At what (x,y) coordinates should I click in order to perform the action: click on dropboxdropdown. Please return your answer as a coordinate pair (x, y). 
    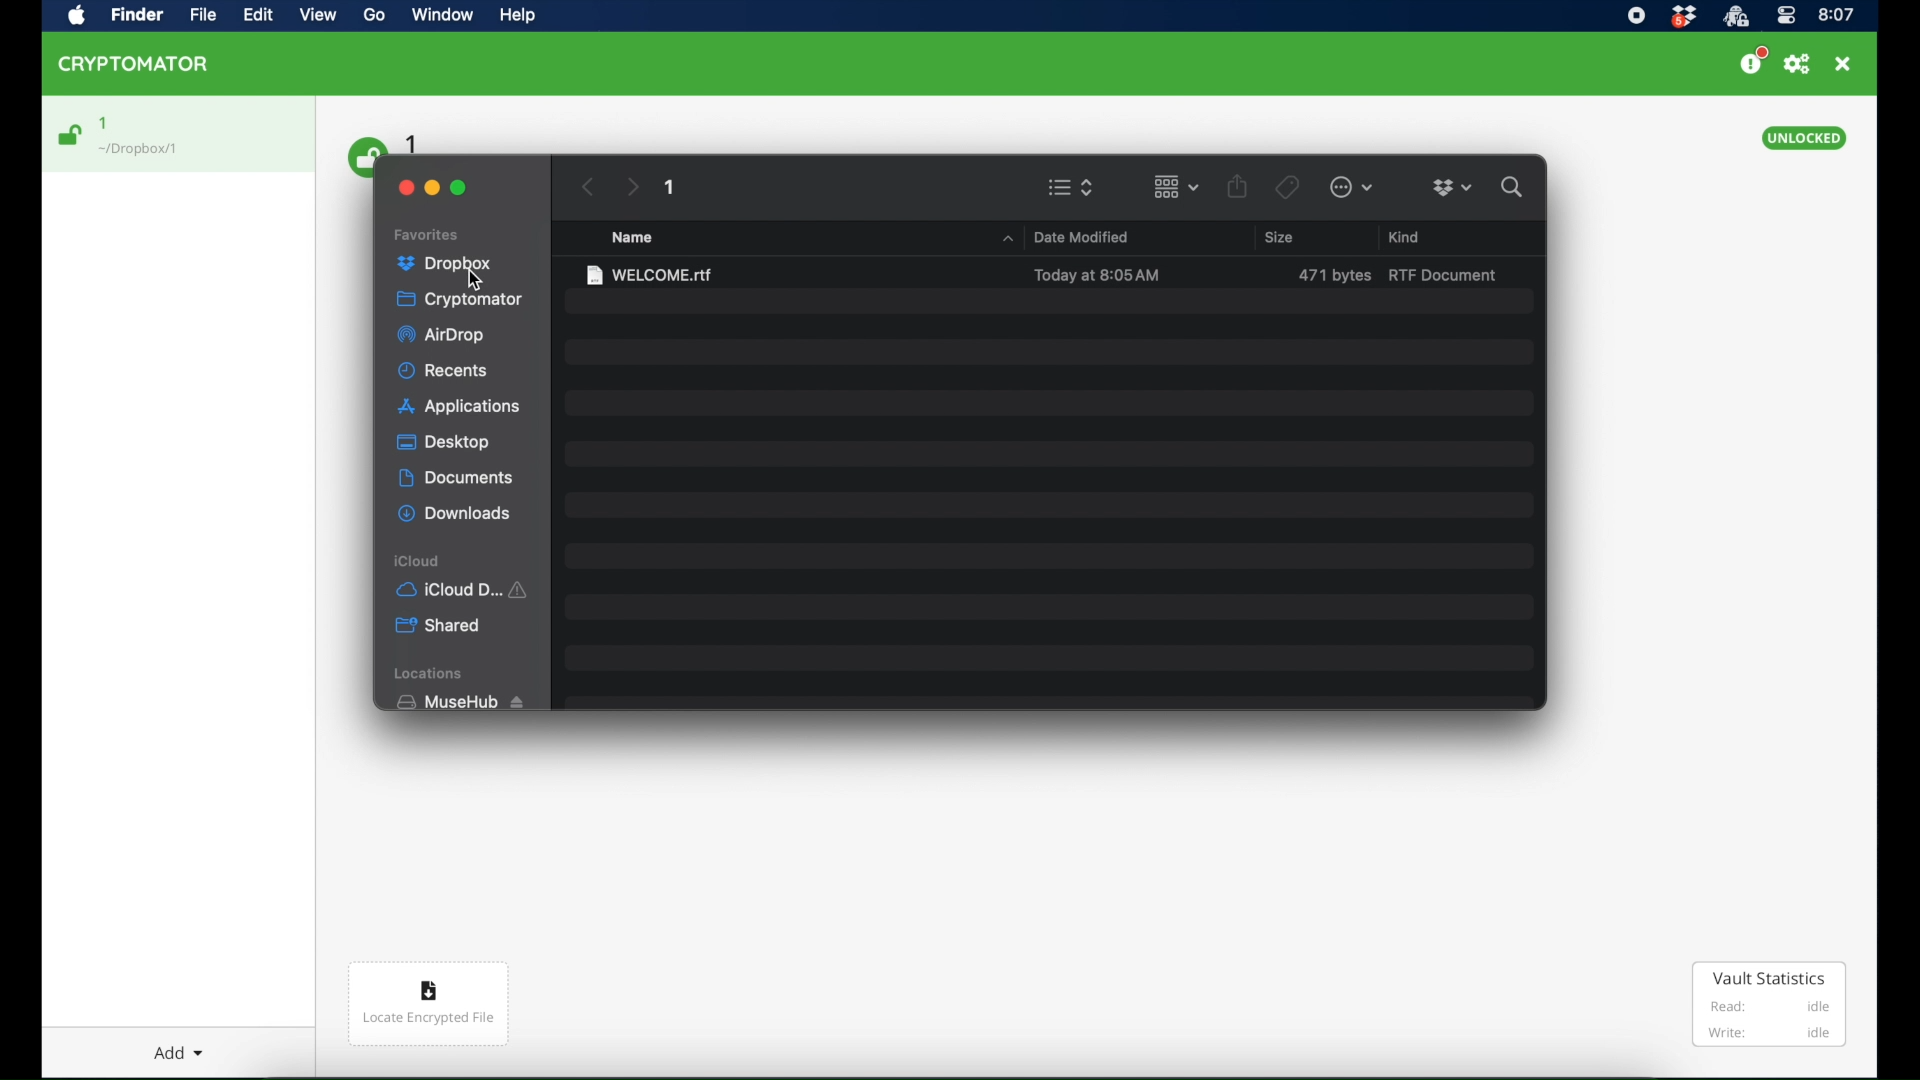
    Looking at the image, I should click on (1452, 188).